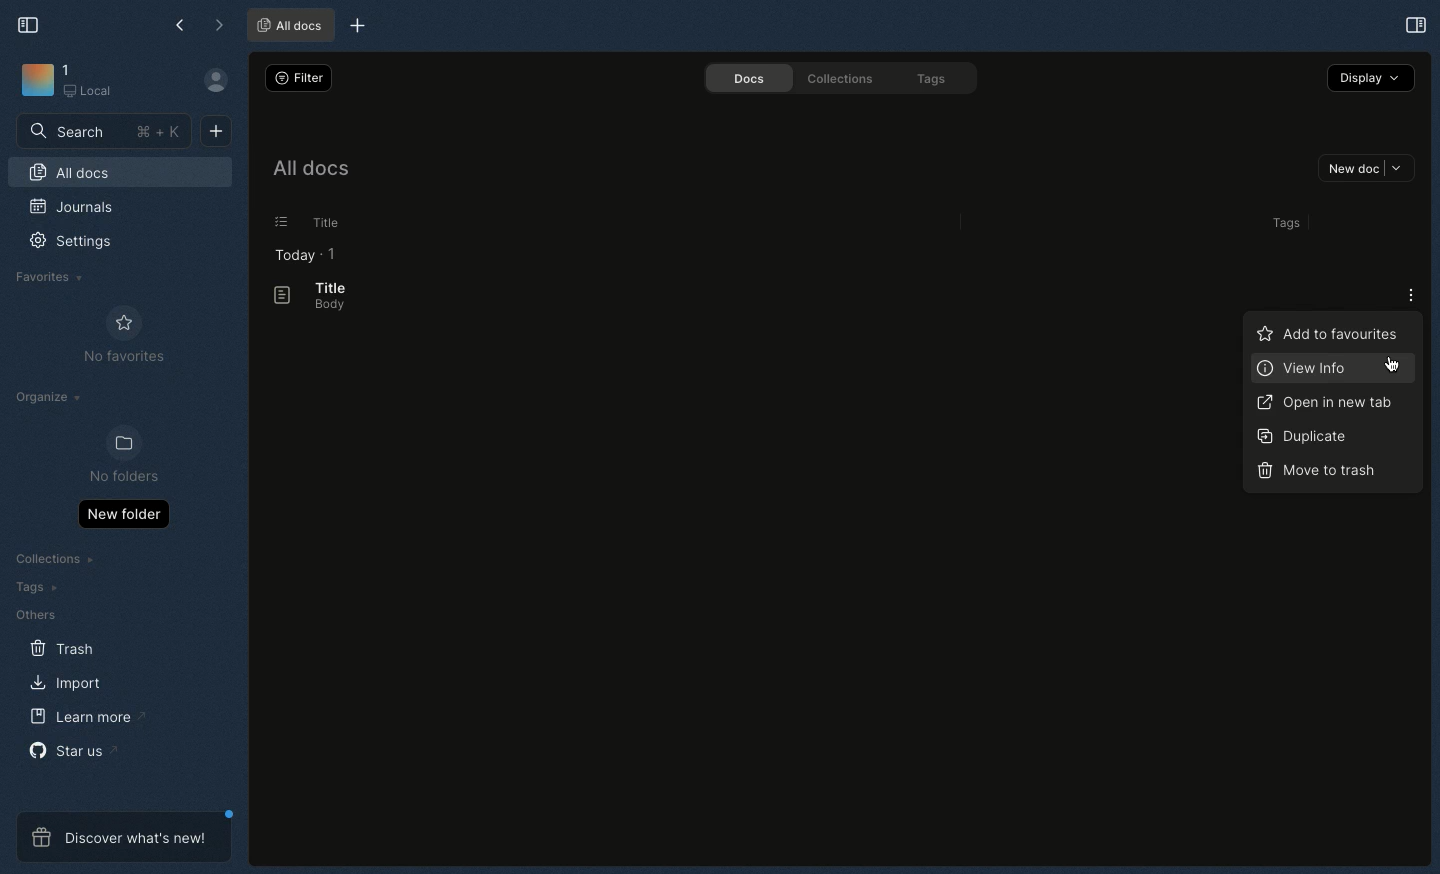  Describe the element at coordinates (219, 27) in the screenshot. I see `Forward` at that location.